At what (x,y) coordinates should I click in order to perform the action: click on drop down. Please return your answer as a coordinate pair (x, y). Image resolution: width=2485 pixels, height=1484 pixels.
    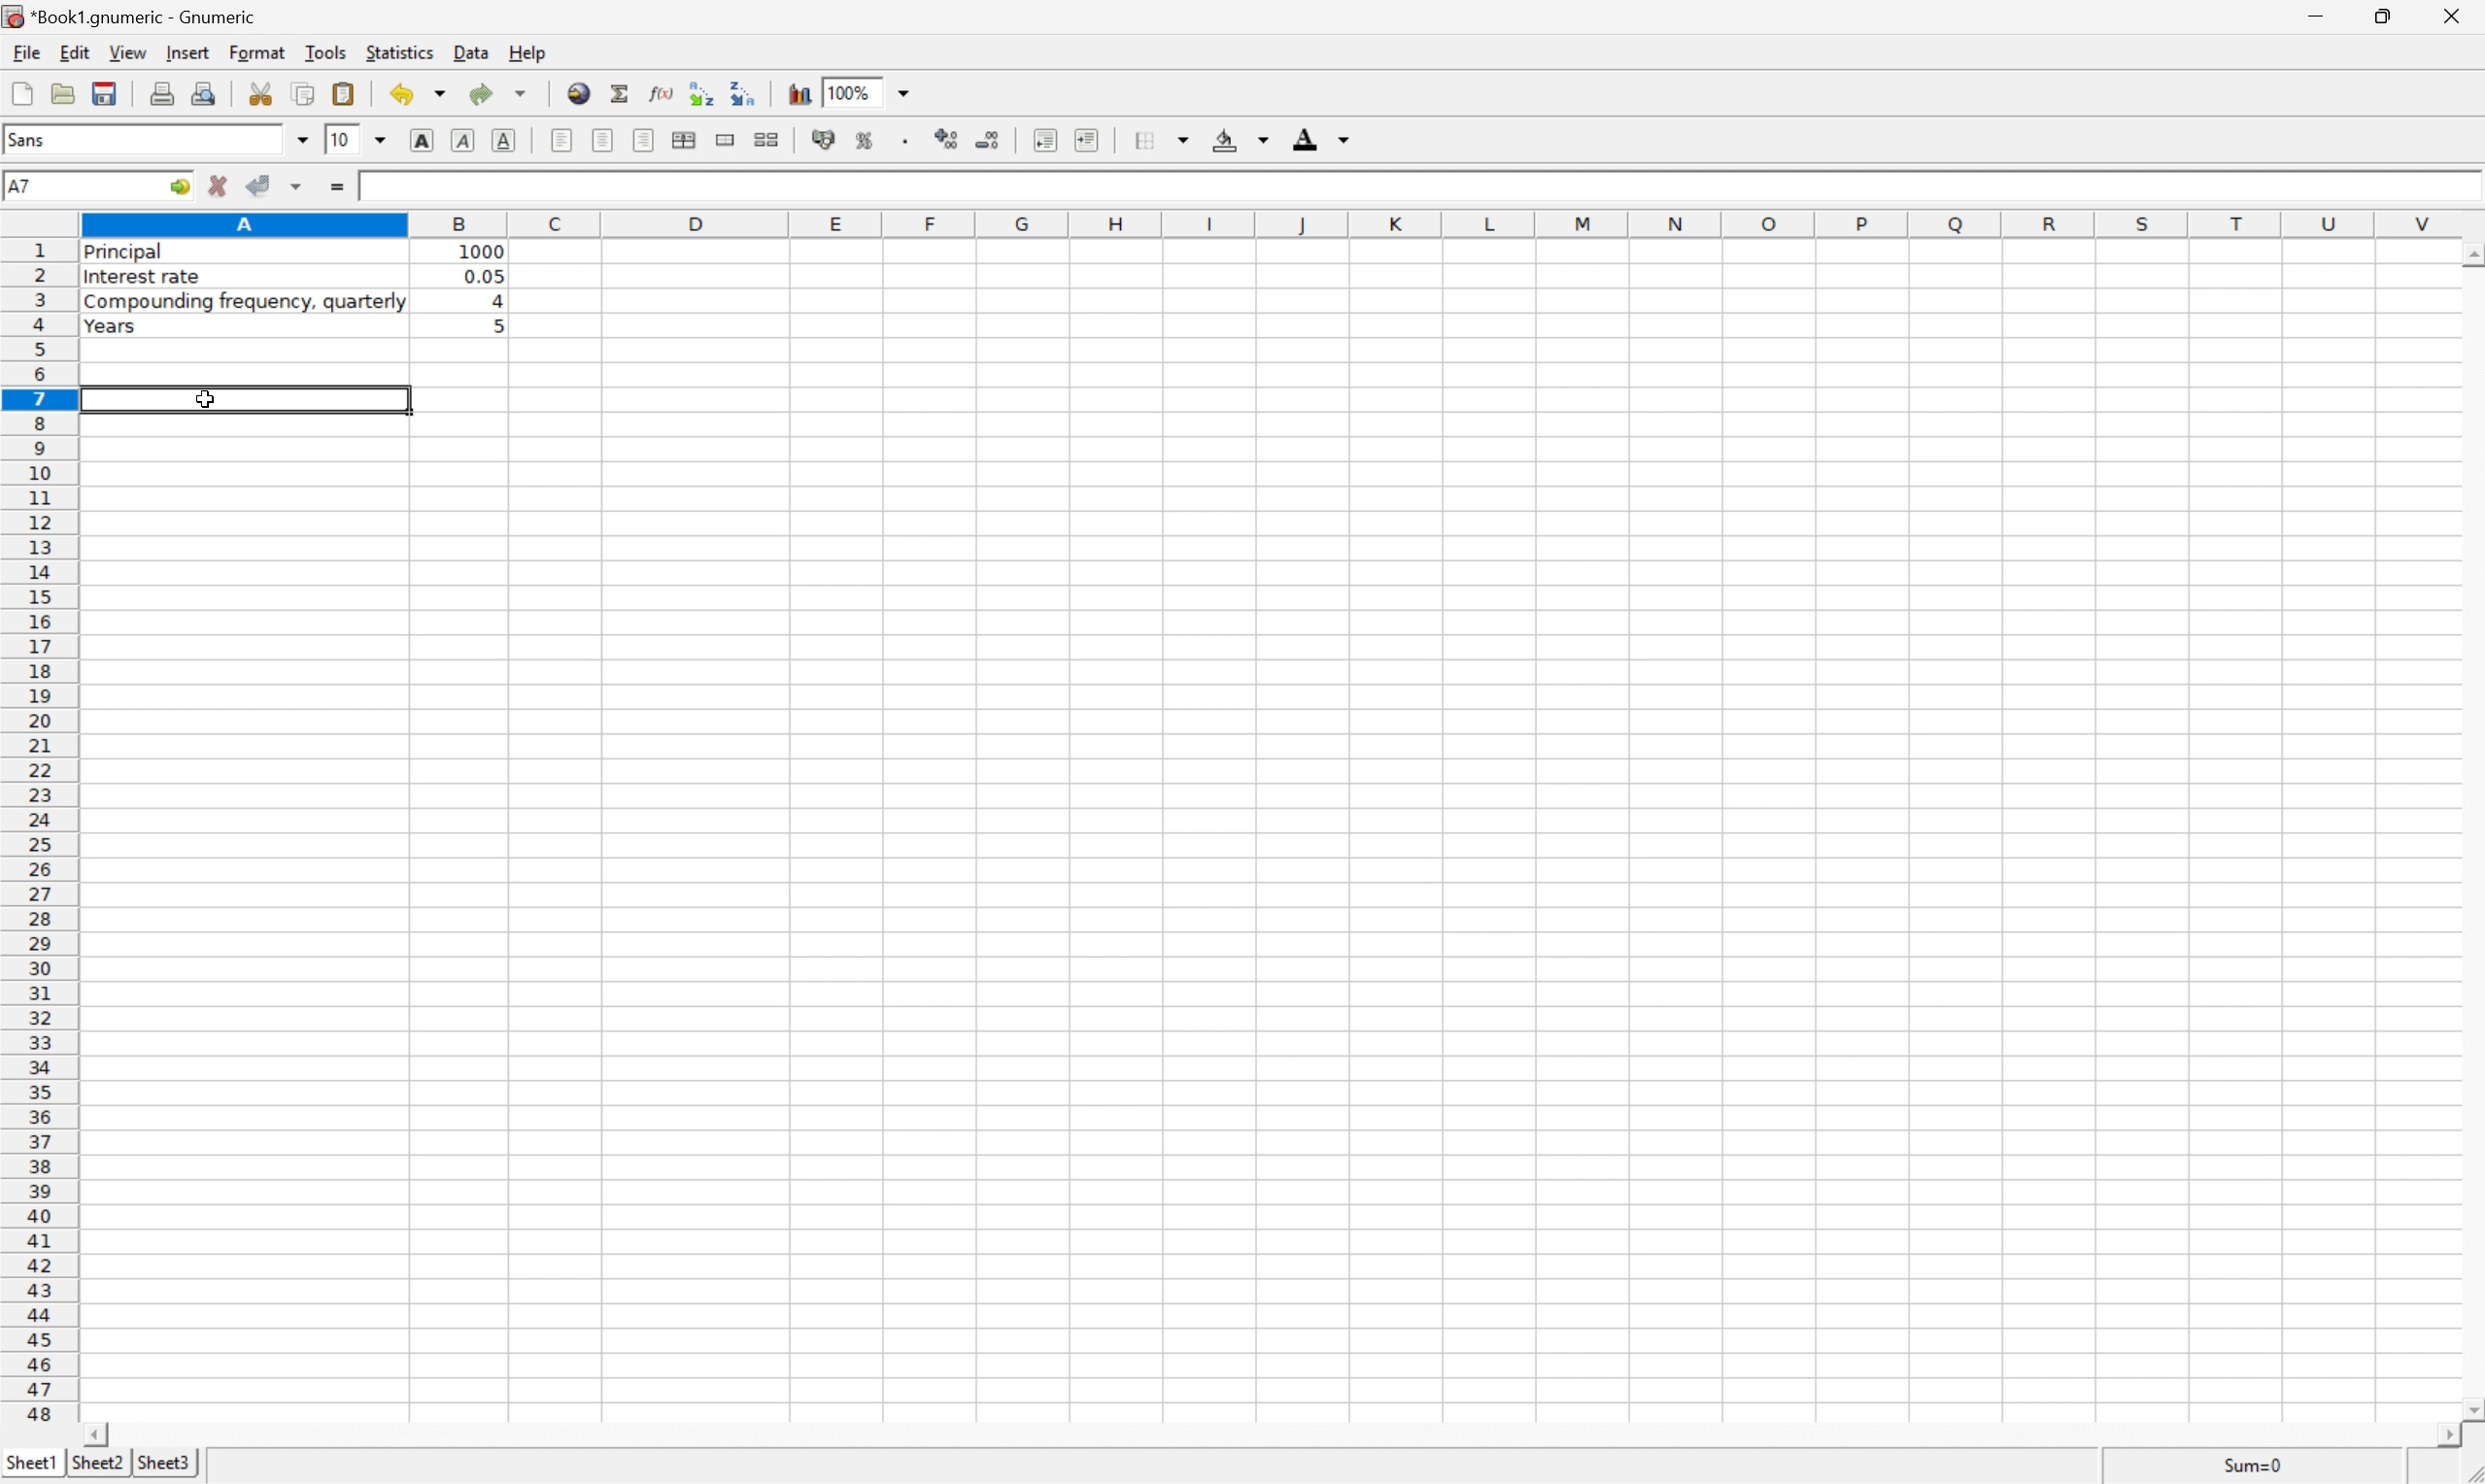
    Looking at the image, I should click on (298, 139).